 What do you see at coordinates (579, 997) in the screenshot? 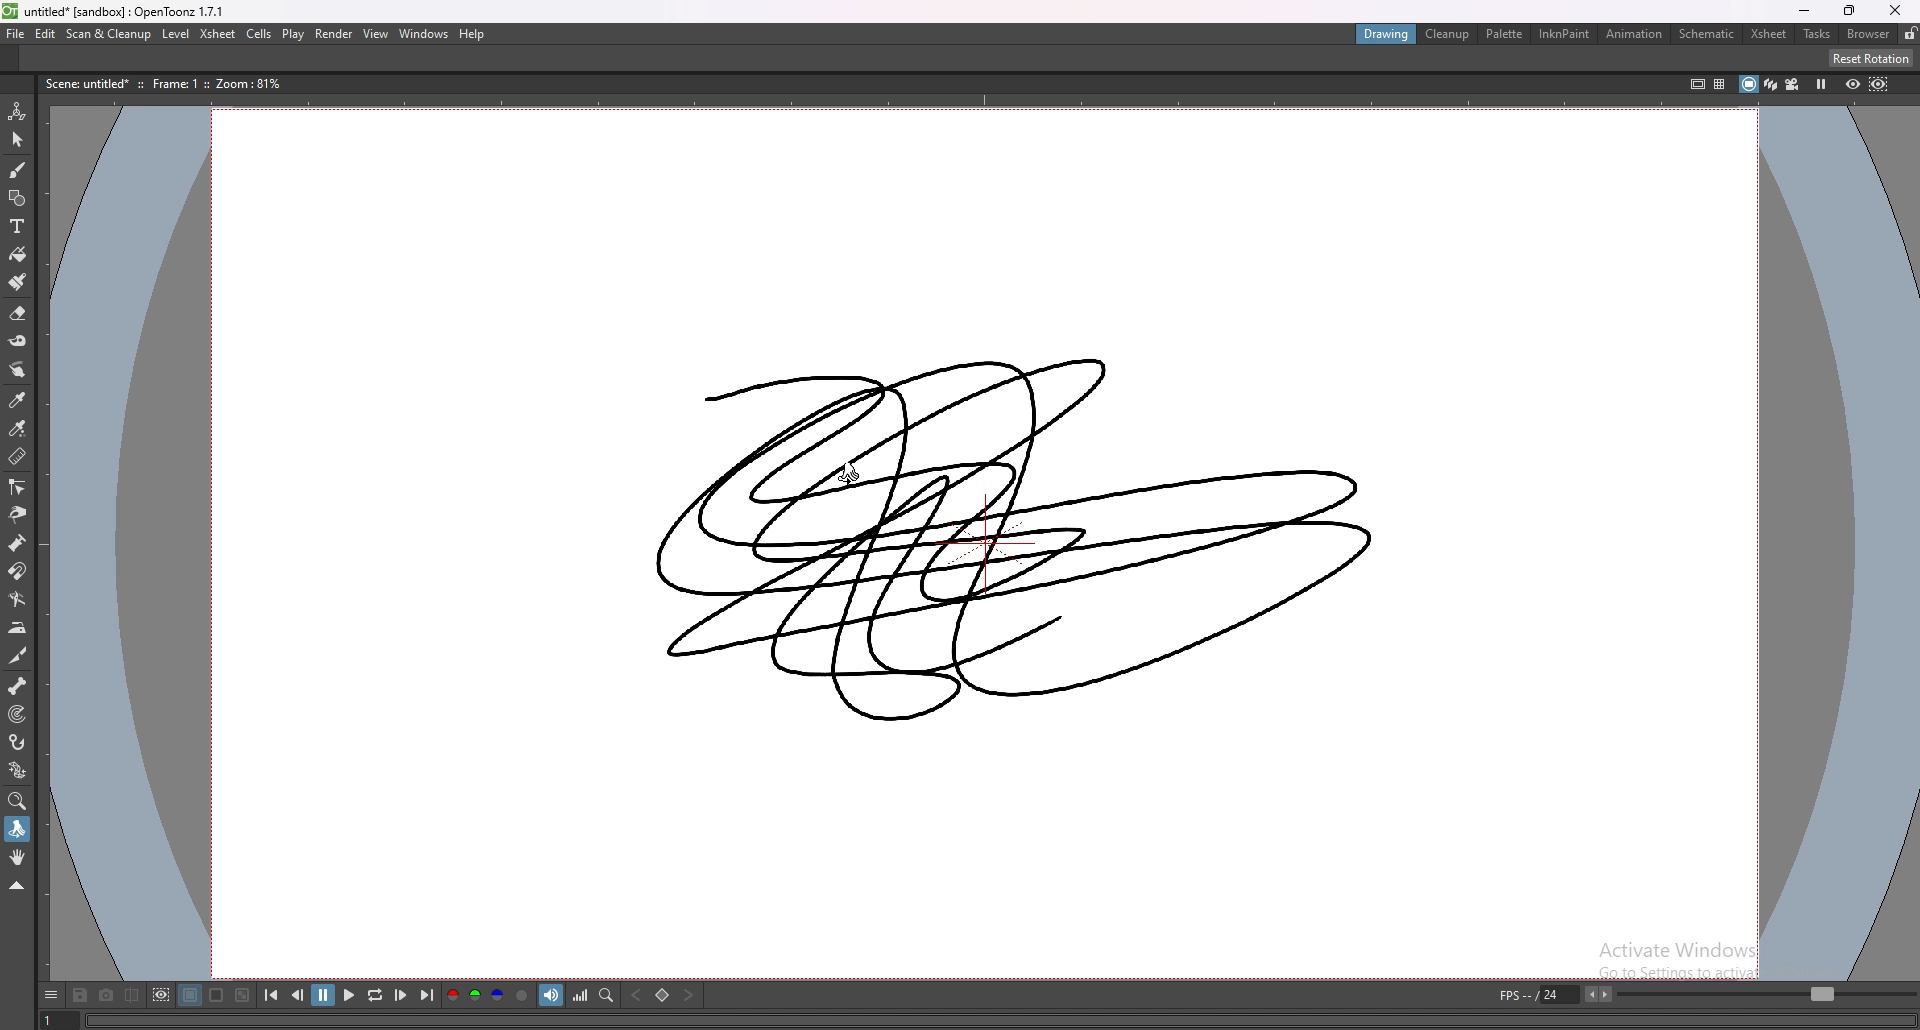
I see `histogram` at bounding box center [579, 997].